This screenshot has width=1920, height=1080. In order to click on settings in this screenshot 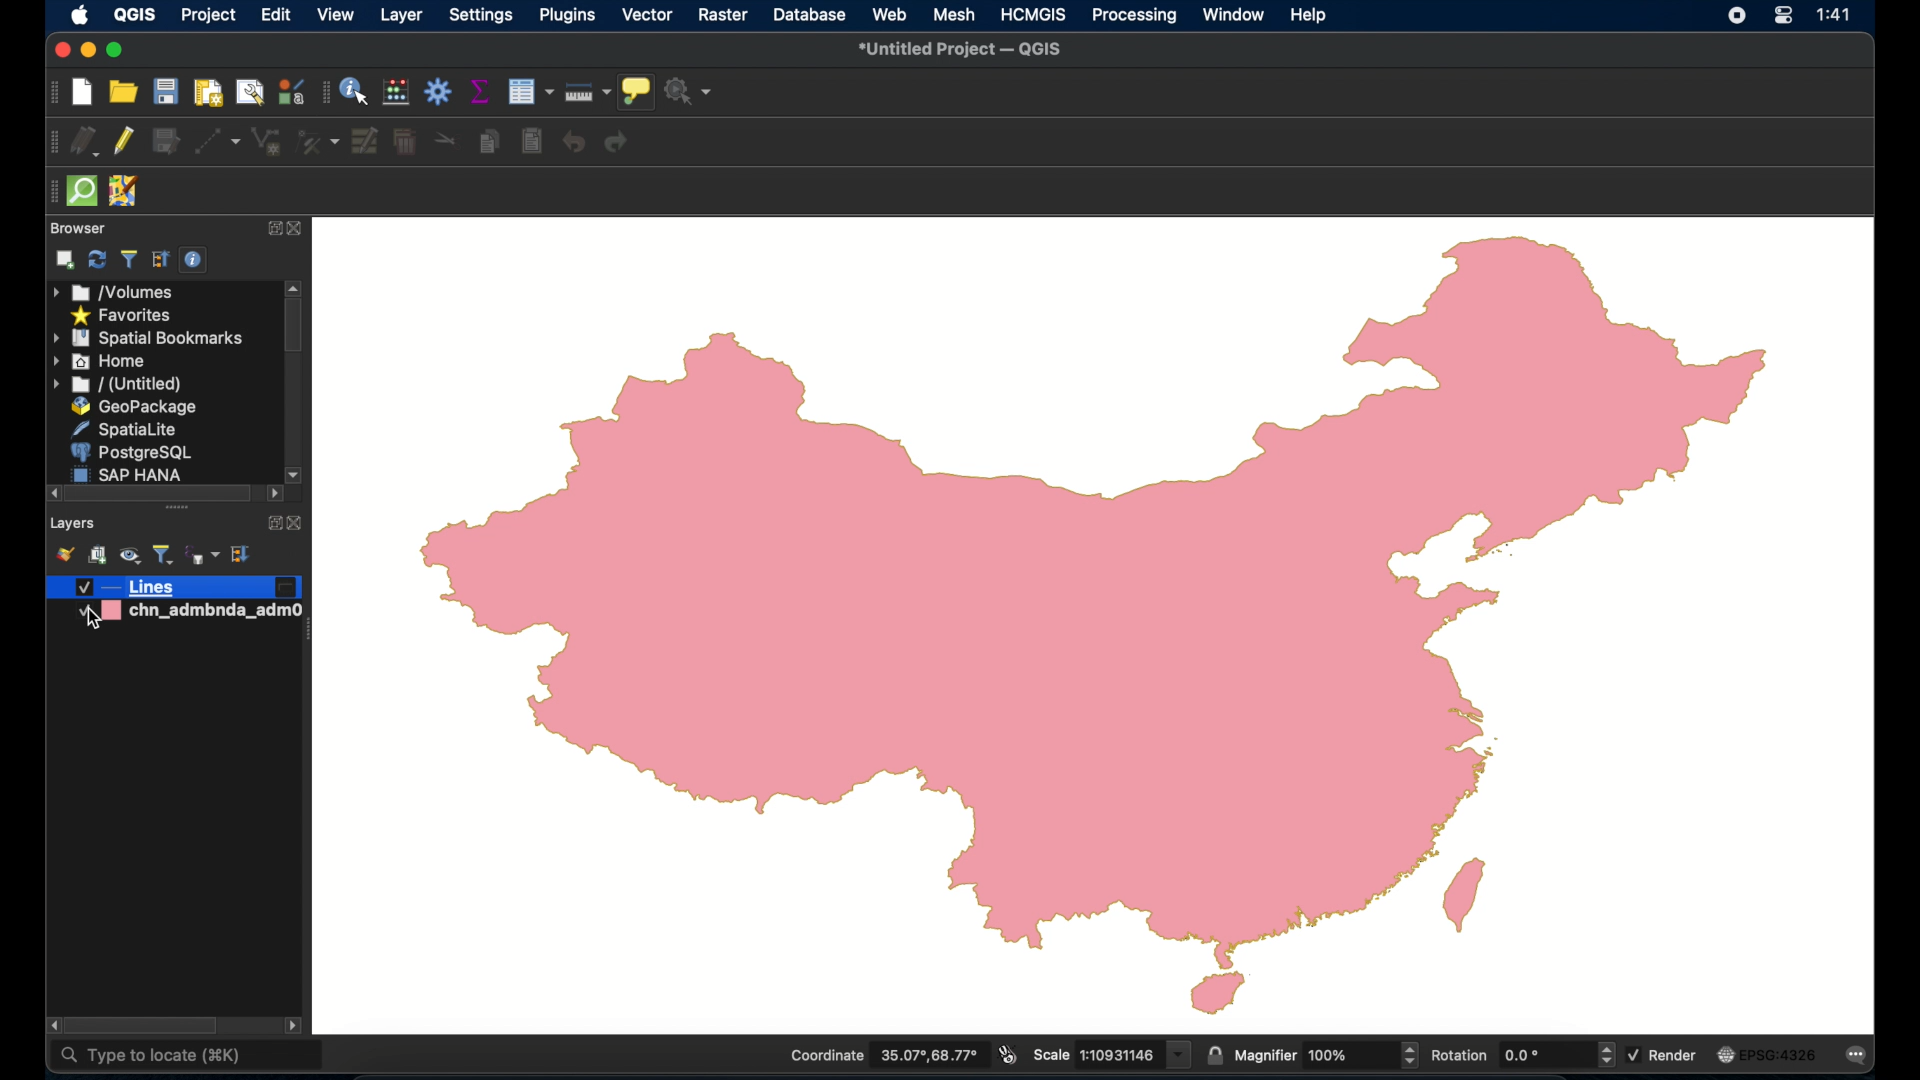, I will do `click(482, 17)`.